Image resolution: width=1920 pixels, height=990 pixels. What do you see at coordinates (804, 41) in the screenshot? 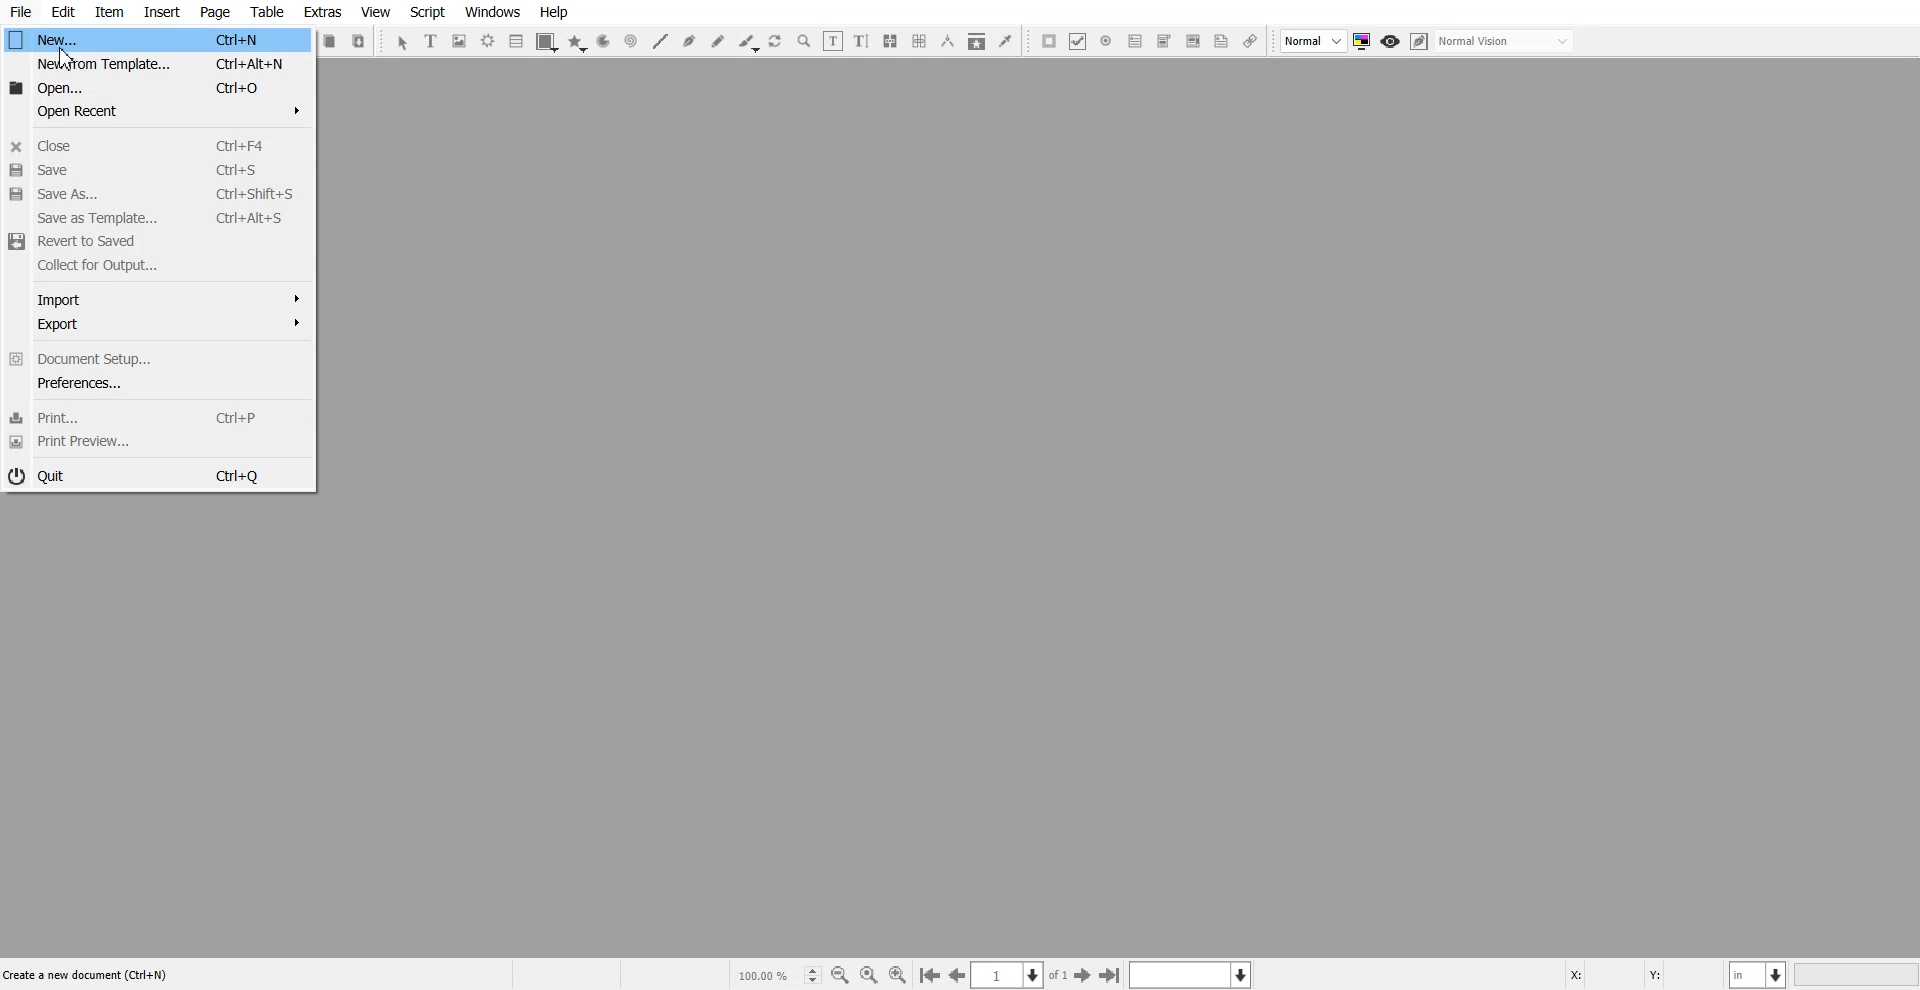
I see `Zoom in or Out` at bounding box center [804, 41].